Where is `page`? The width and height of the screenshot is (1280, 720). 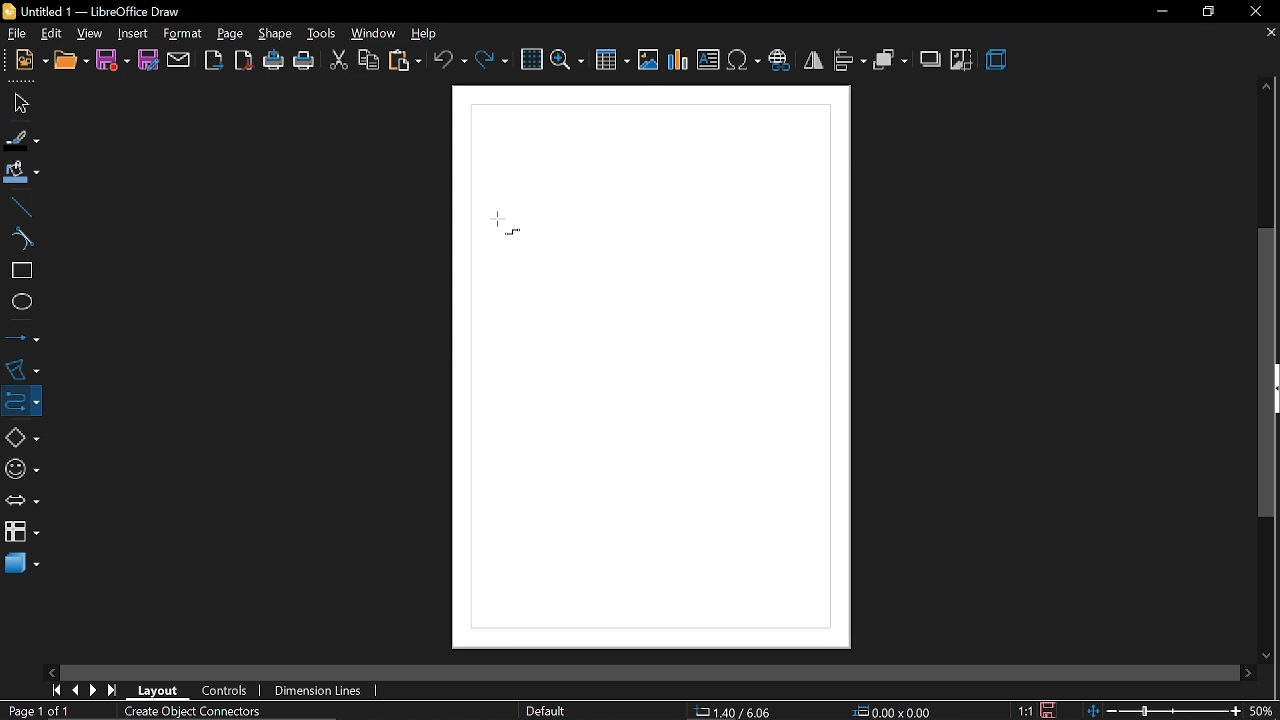 page is located at coordinates (230, 31).